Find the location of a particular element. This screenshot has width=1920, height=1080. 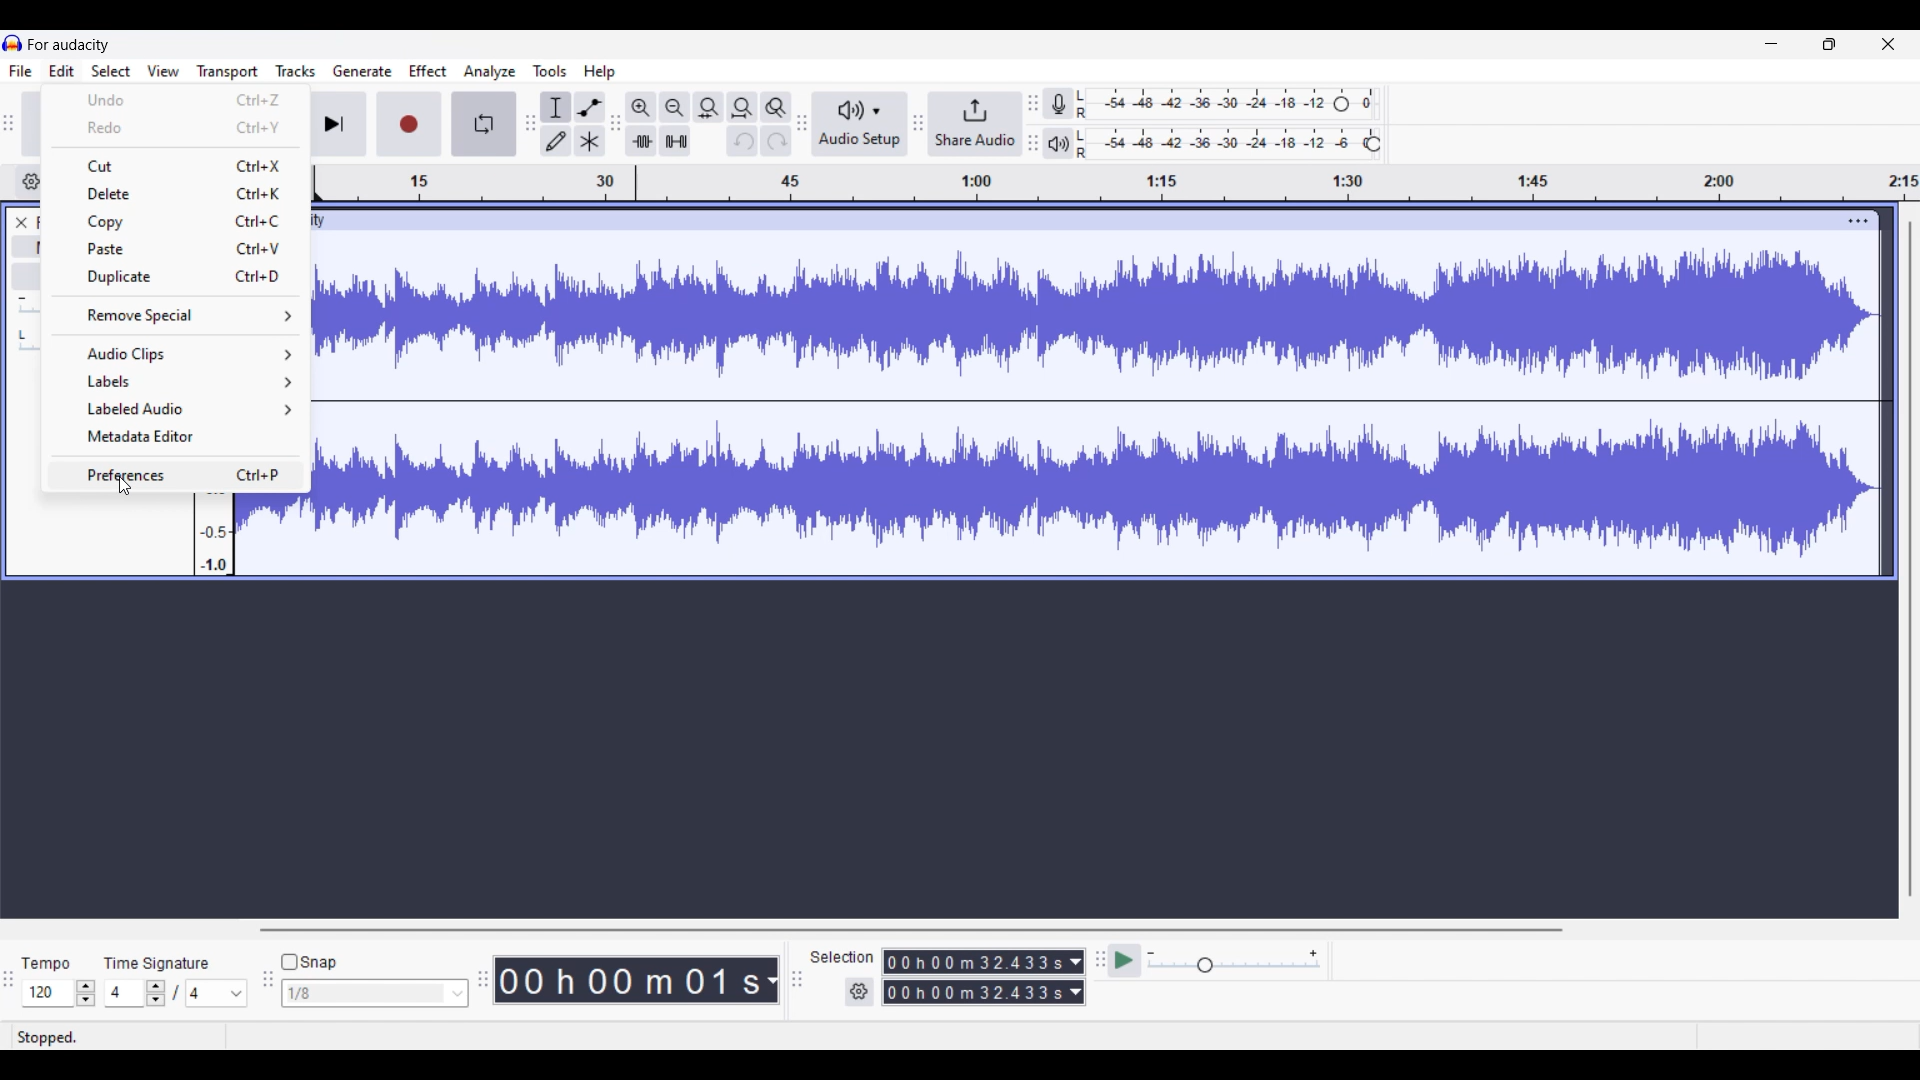

Paste is located at coordinates (175, 249).